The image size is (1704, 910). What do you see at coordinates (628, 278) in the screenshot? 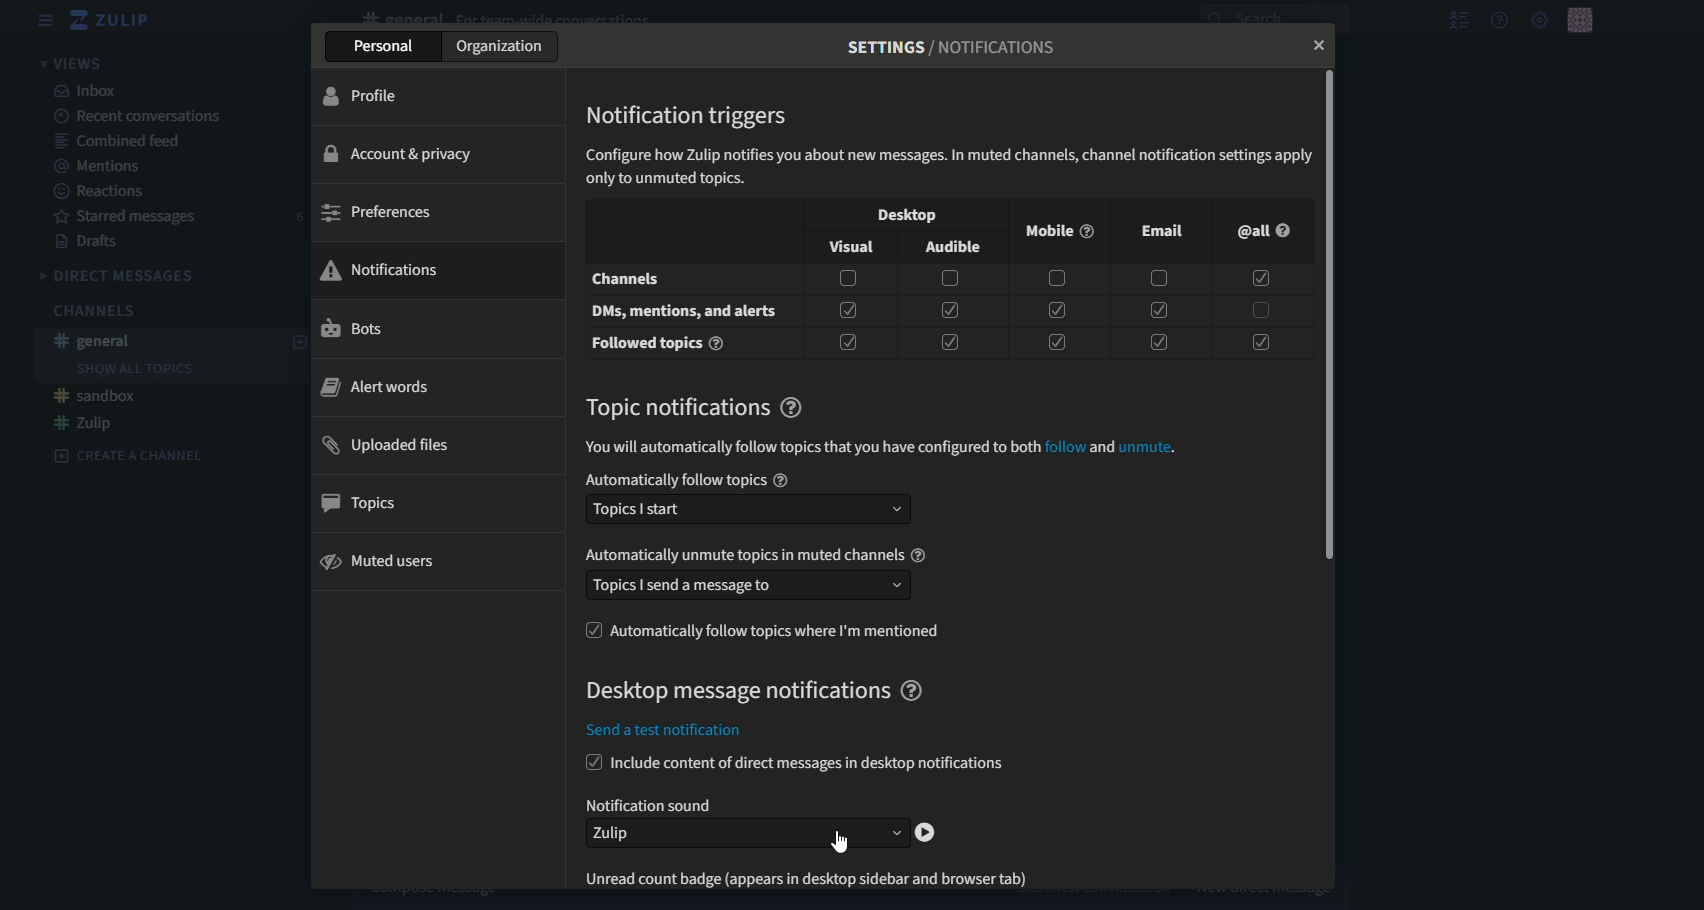
I see `channels` at bounding box center [628, 278].